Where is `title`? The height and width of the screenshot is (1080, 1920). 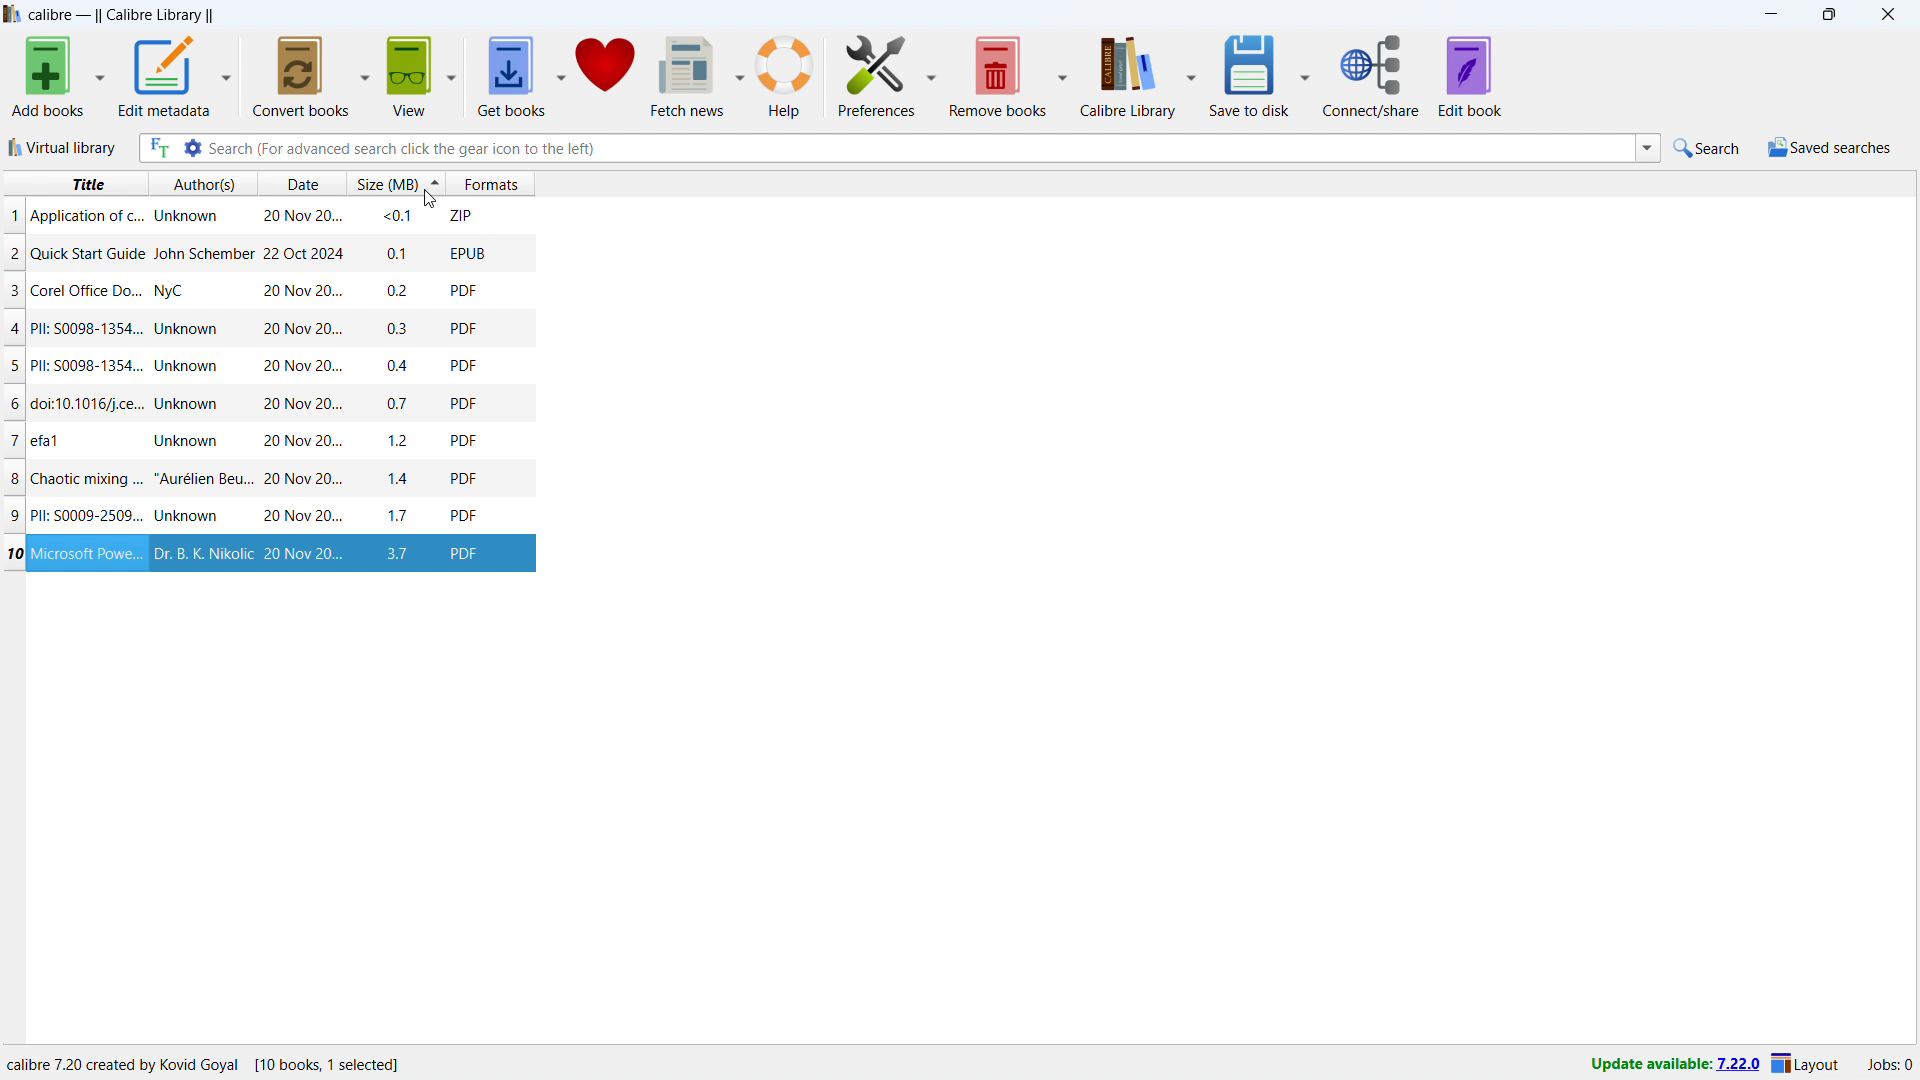
title is located at coordinates (87, 405).